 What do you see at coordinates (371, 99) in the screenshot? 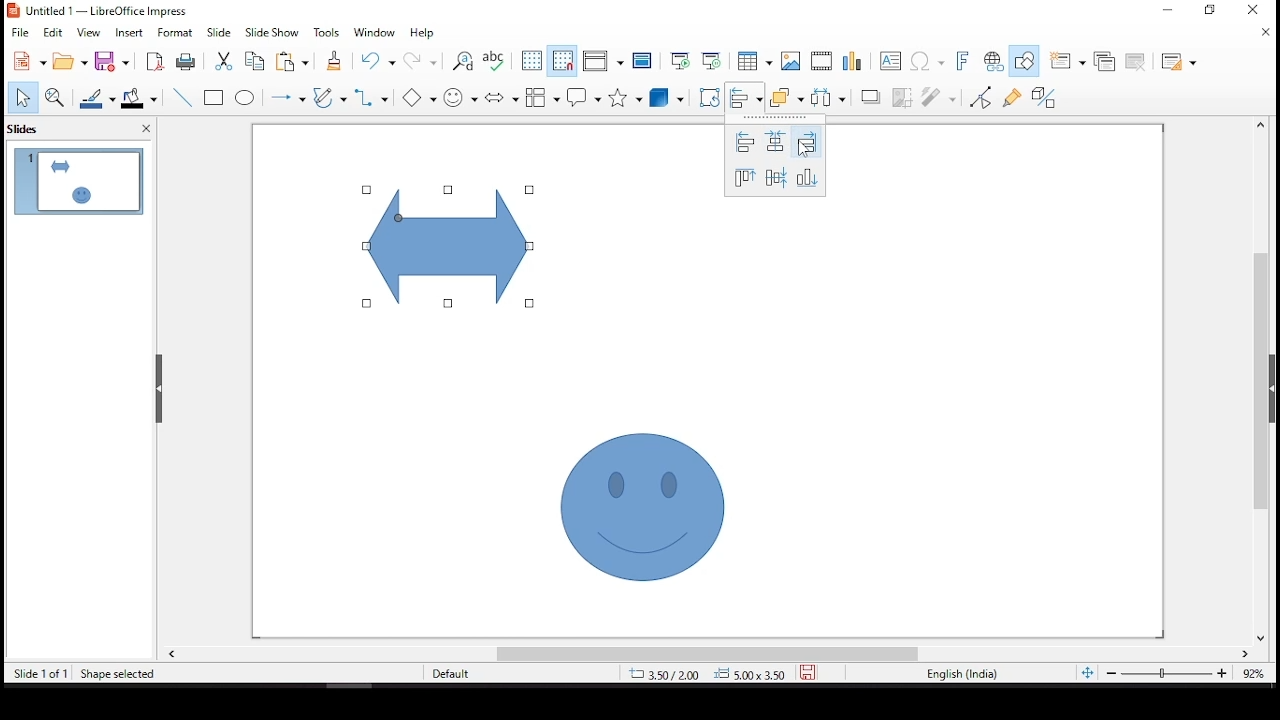
I see `connectors` at bounding box center [371, 99].